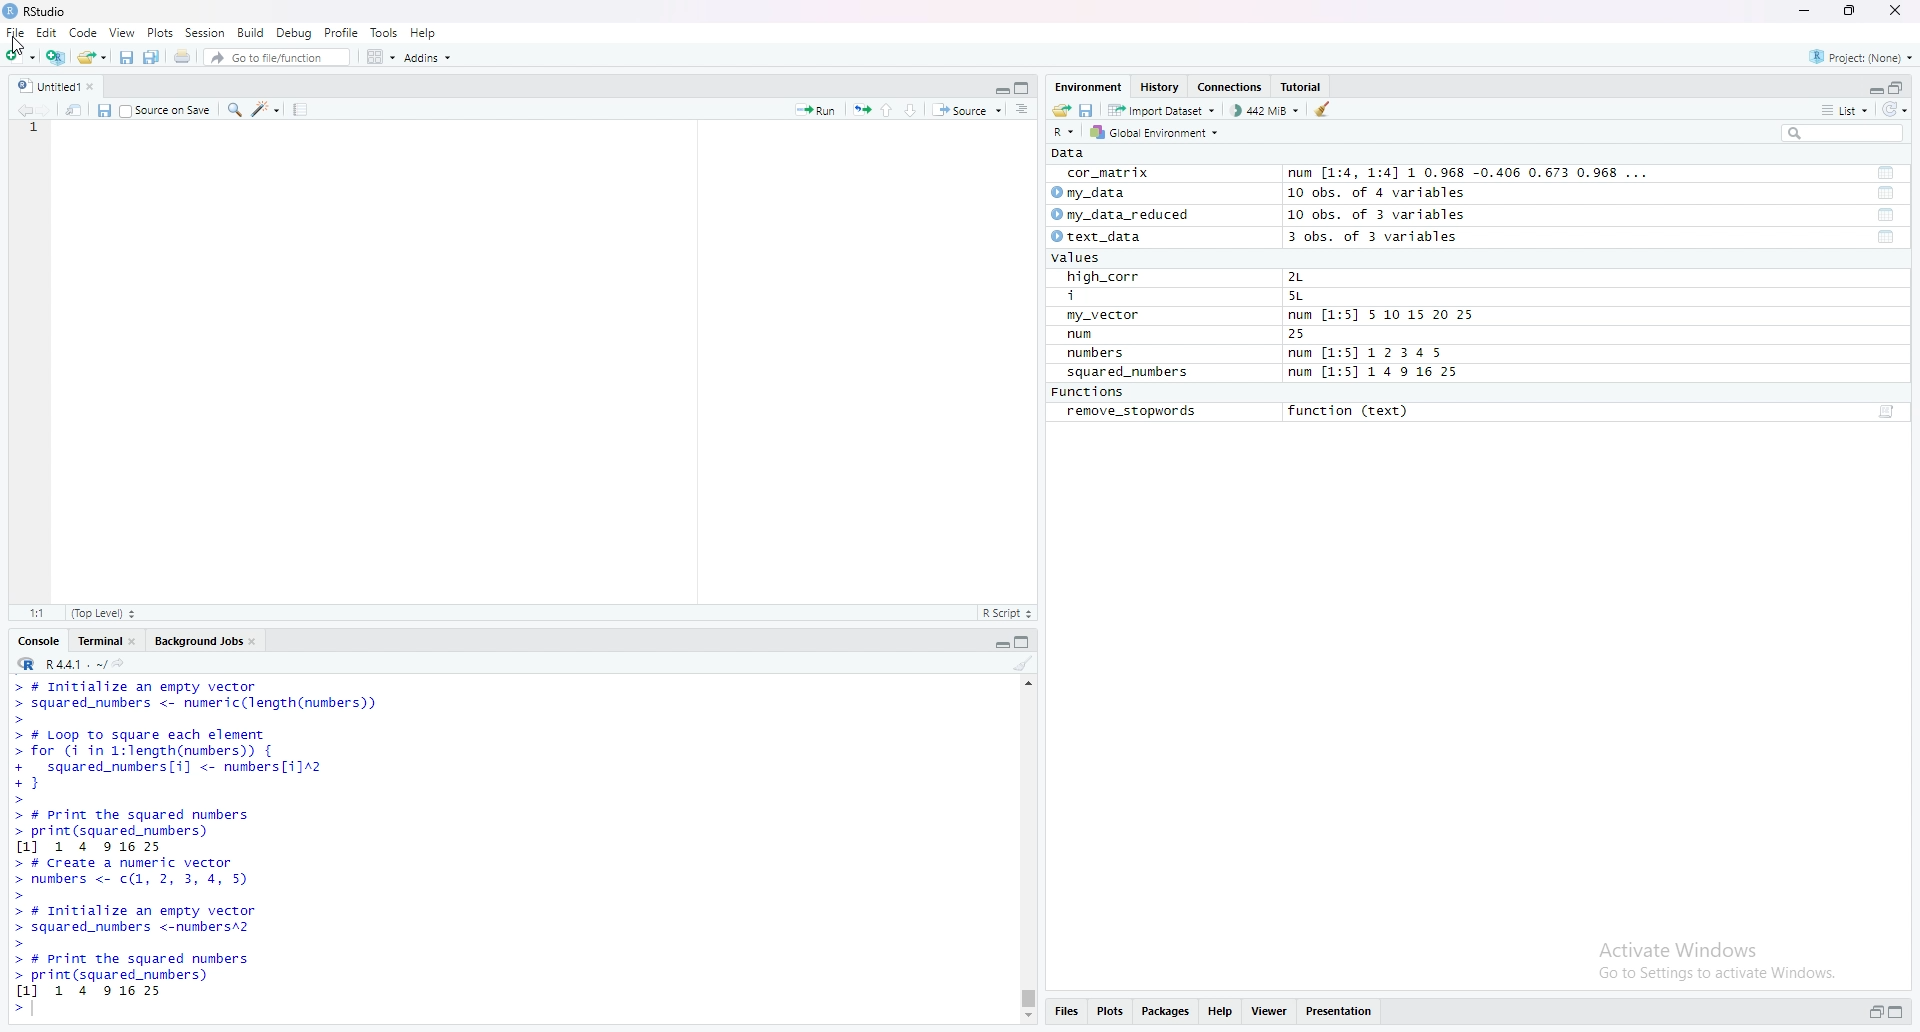  What do you see at coordinates (256, 641) in the screenshot?
I see `close` at bounding box center [256, 641].